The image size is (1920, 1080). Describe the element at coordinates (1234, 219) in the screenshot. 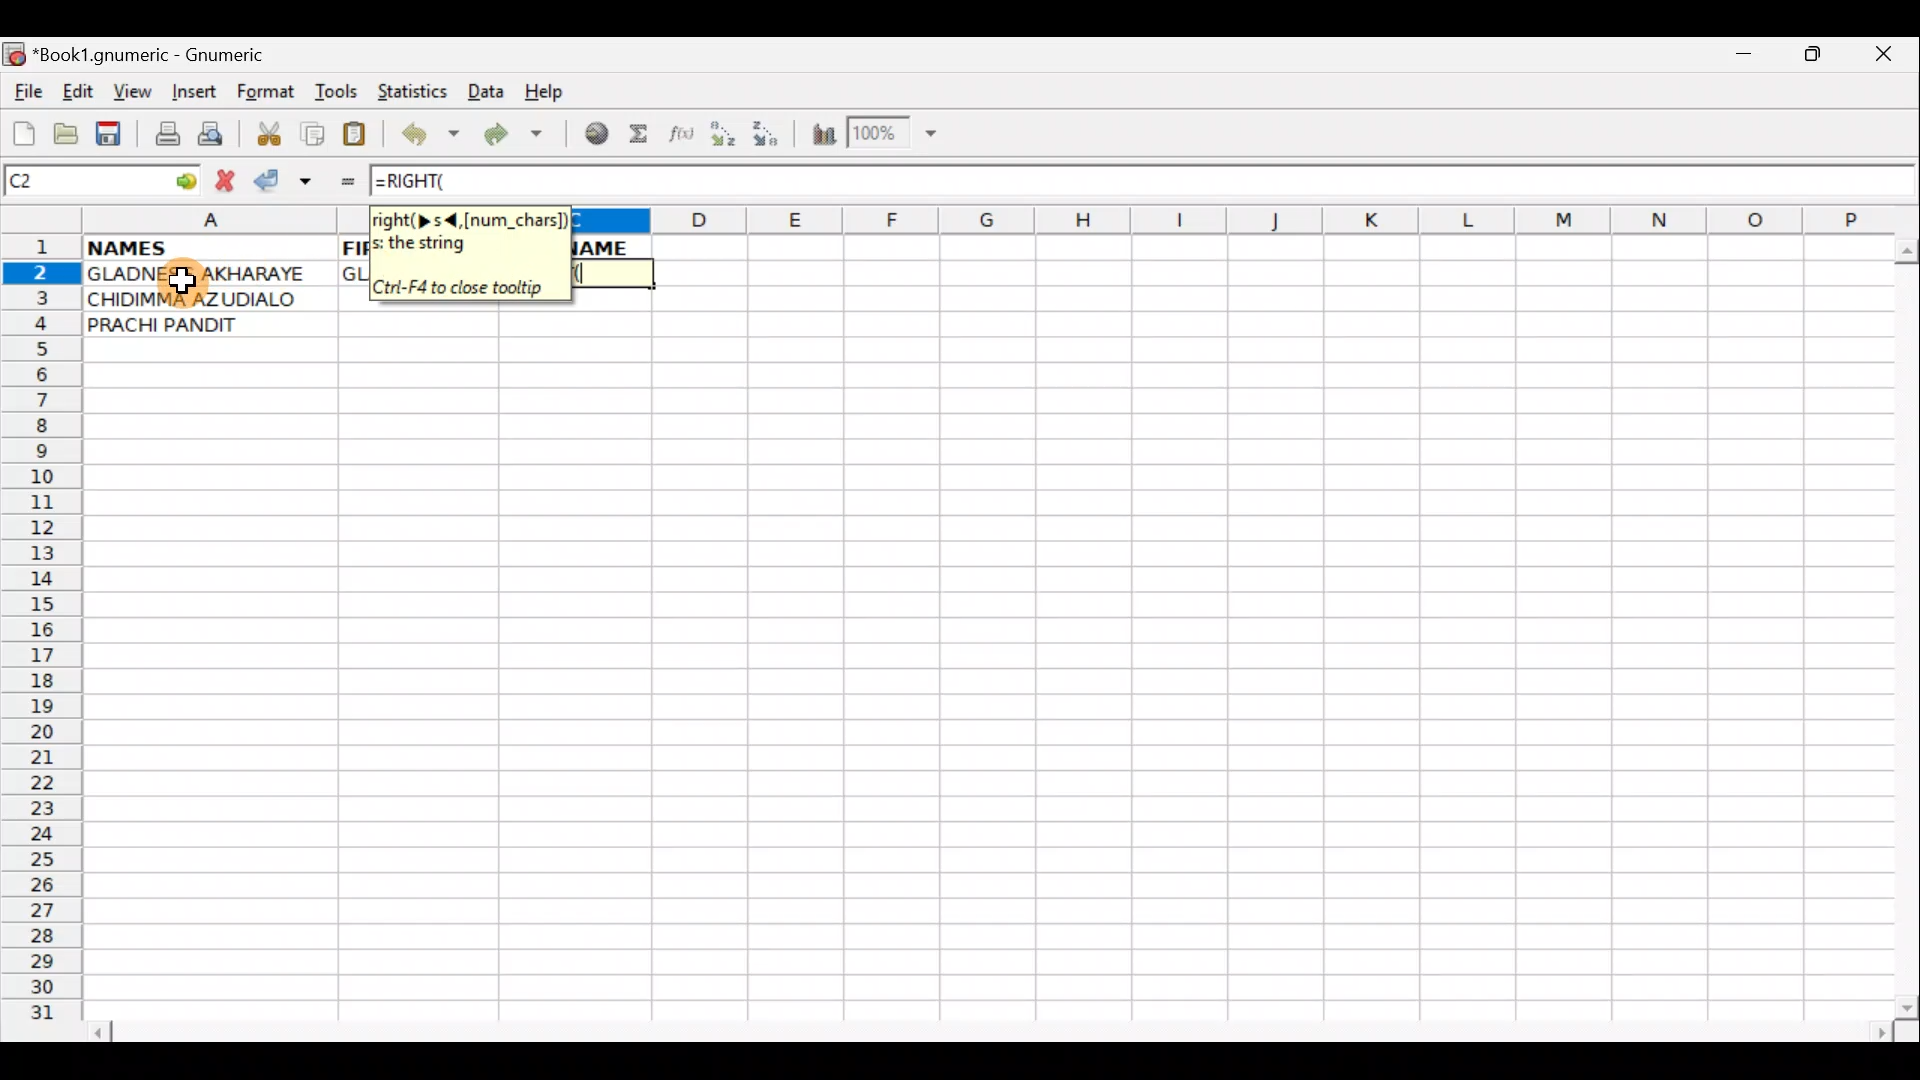

I see `Columns` at that location.